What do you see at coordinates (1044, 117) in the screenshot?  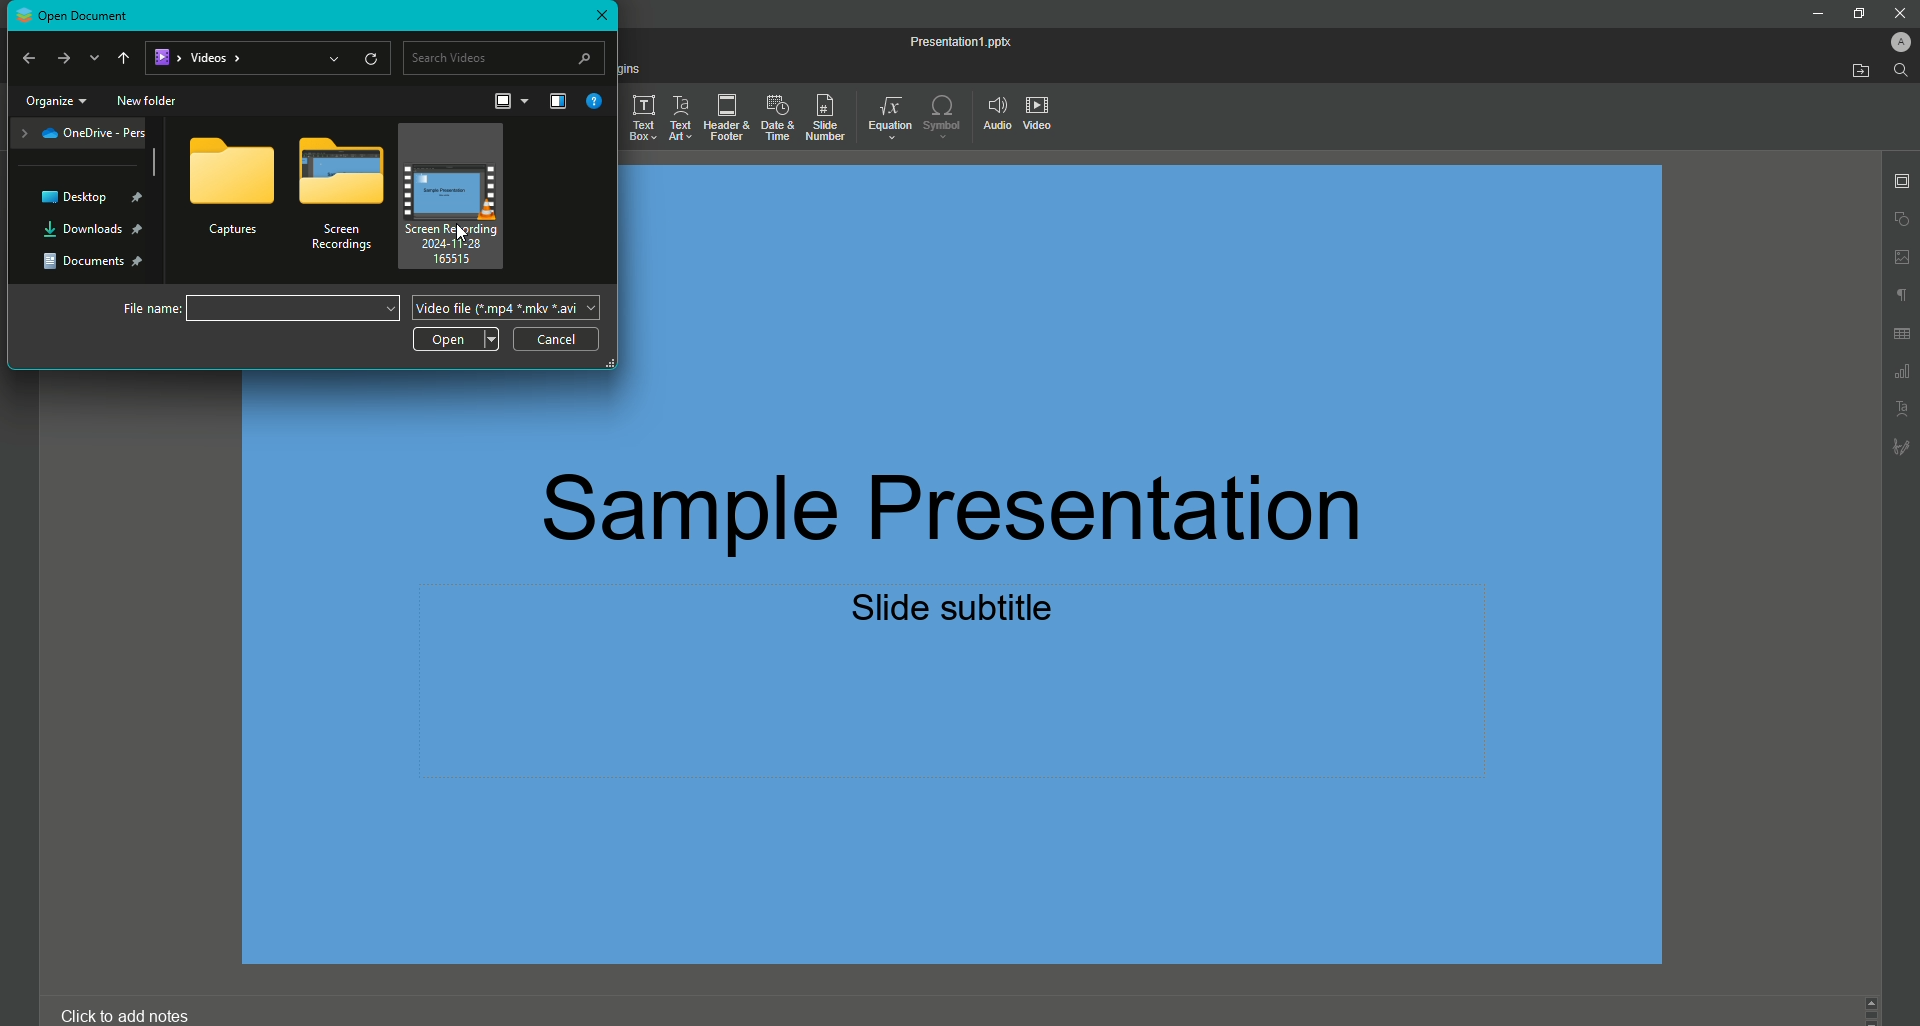 I see `Video` at bounding box center [1044, 117].